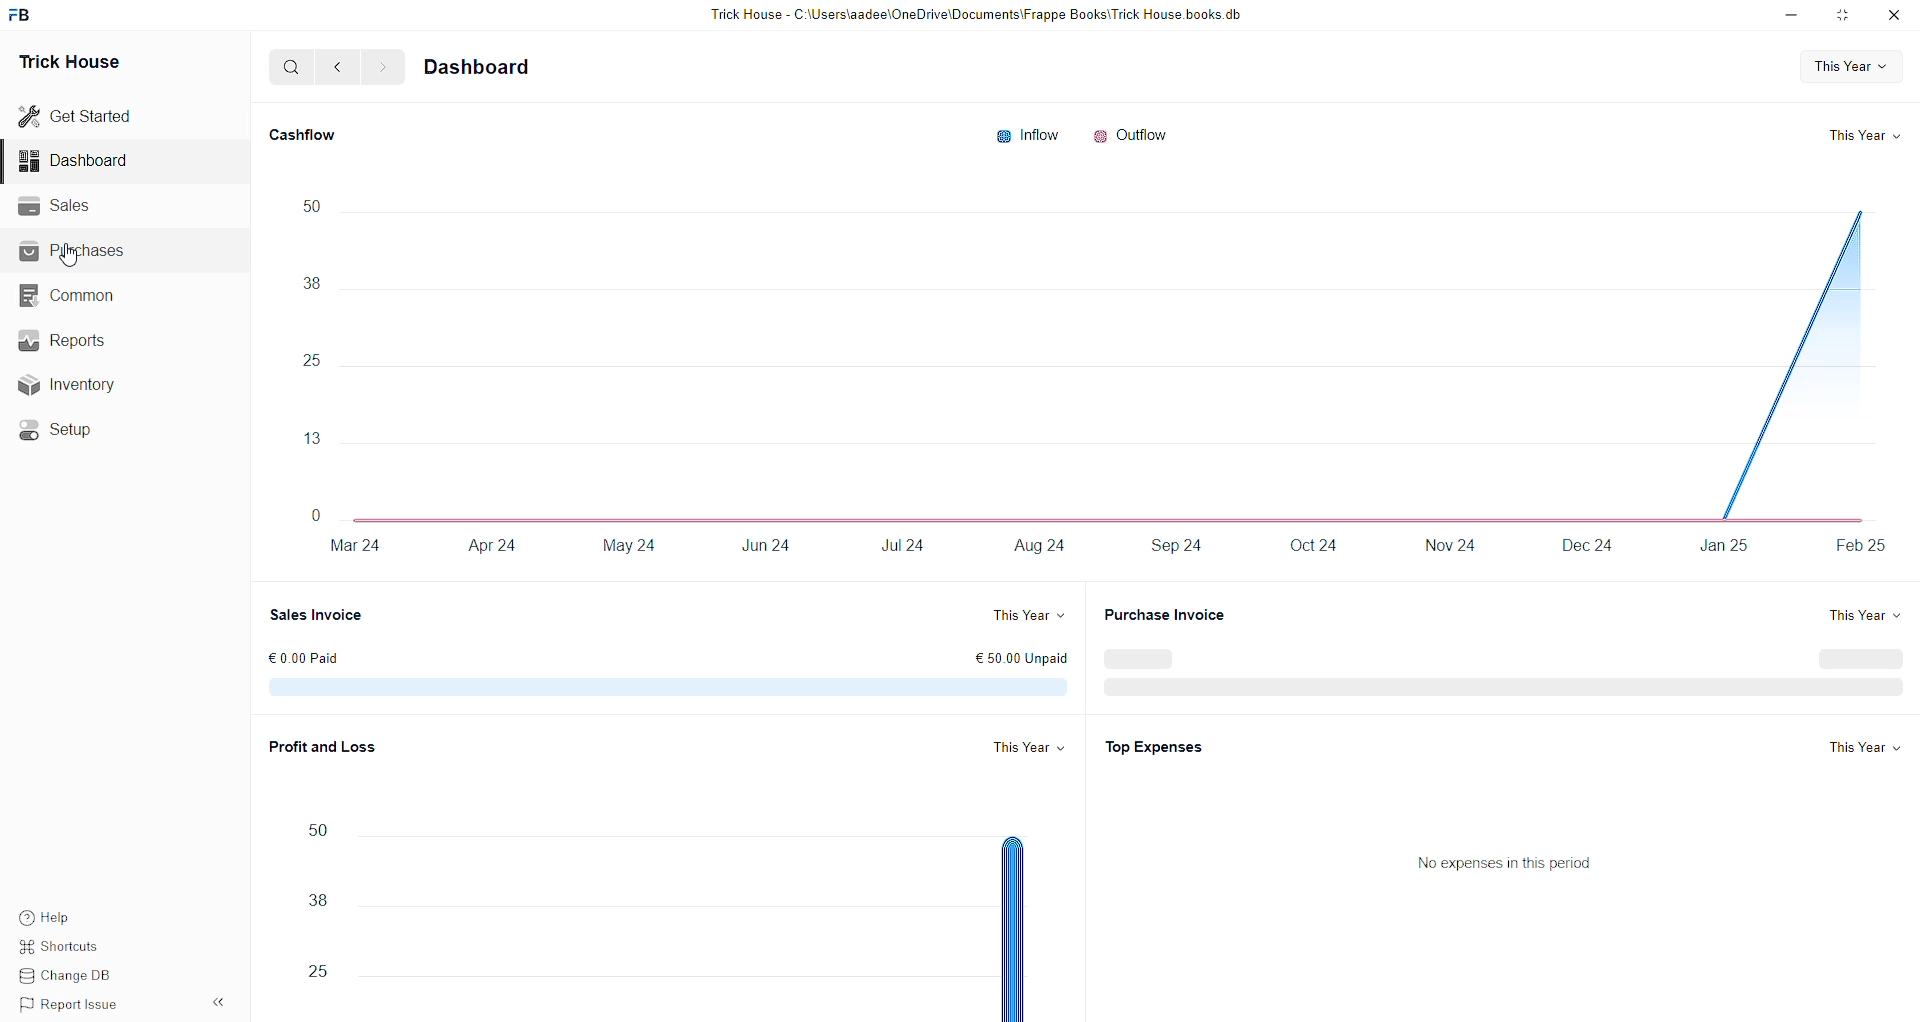 The height and width of the screenshot is (1022, 1920). What do you see at coordinates (77, 160) in the screenshot?
I see `Dashboard` at bounding box center [77, 160].